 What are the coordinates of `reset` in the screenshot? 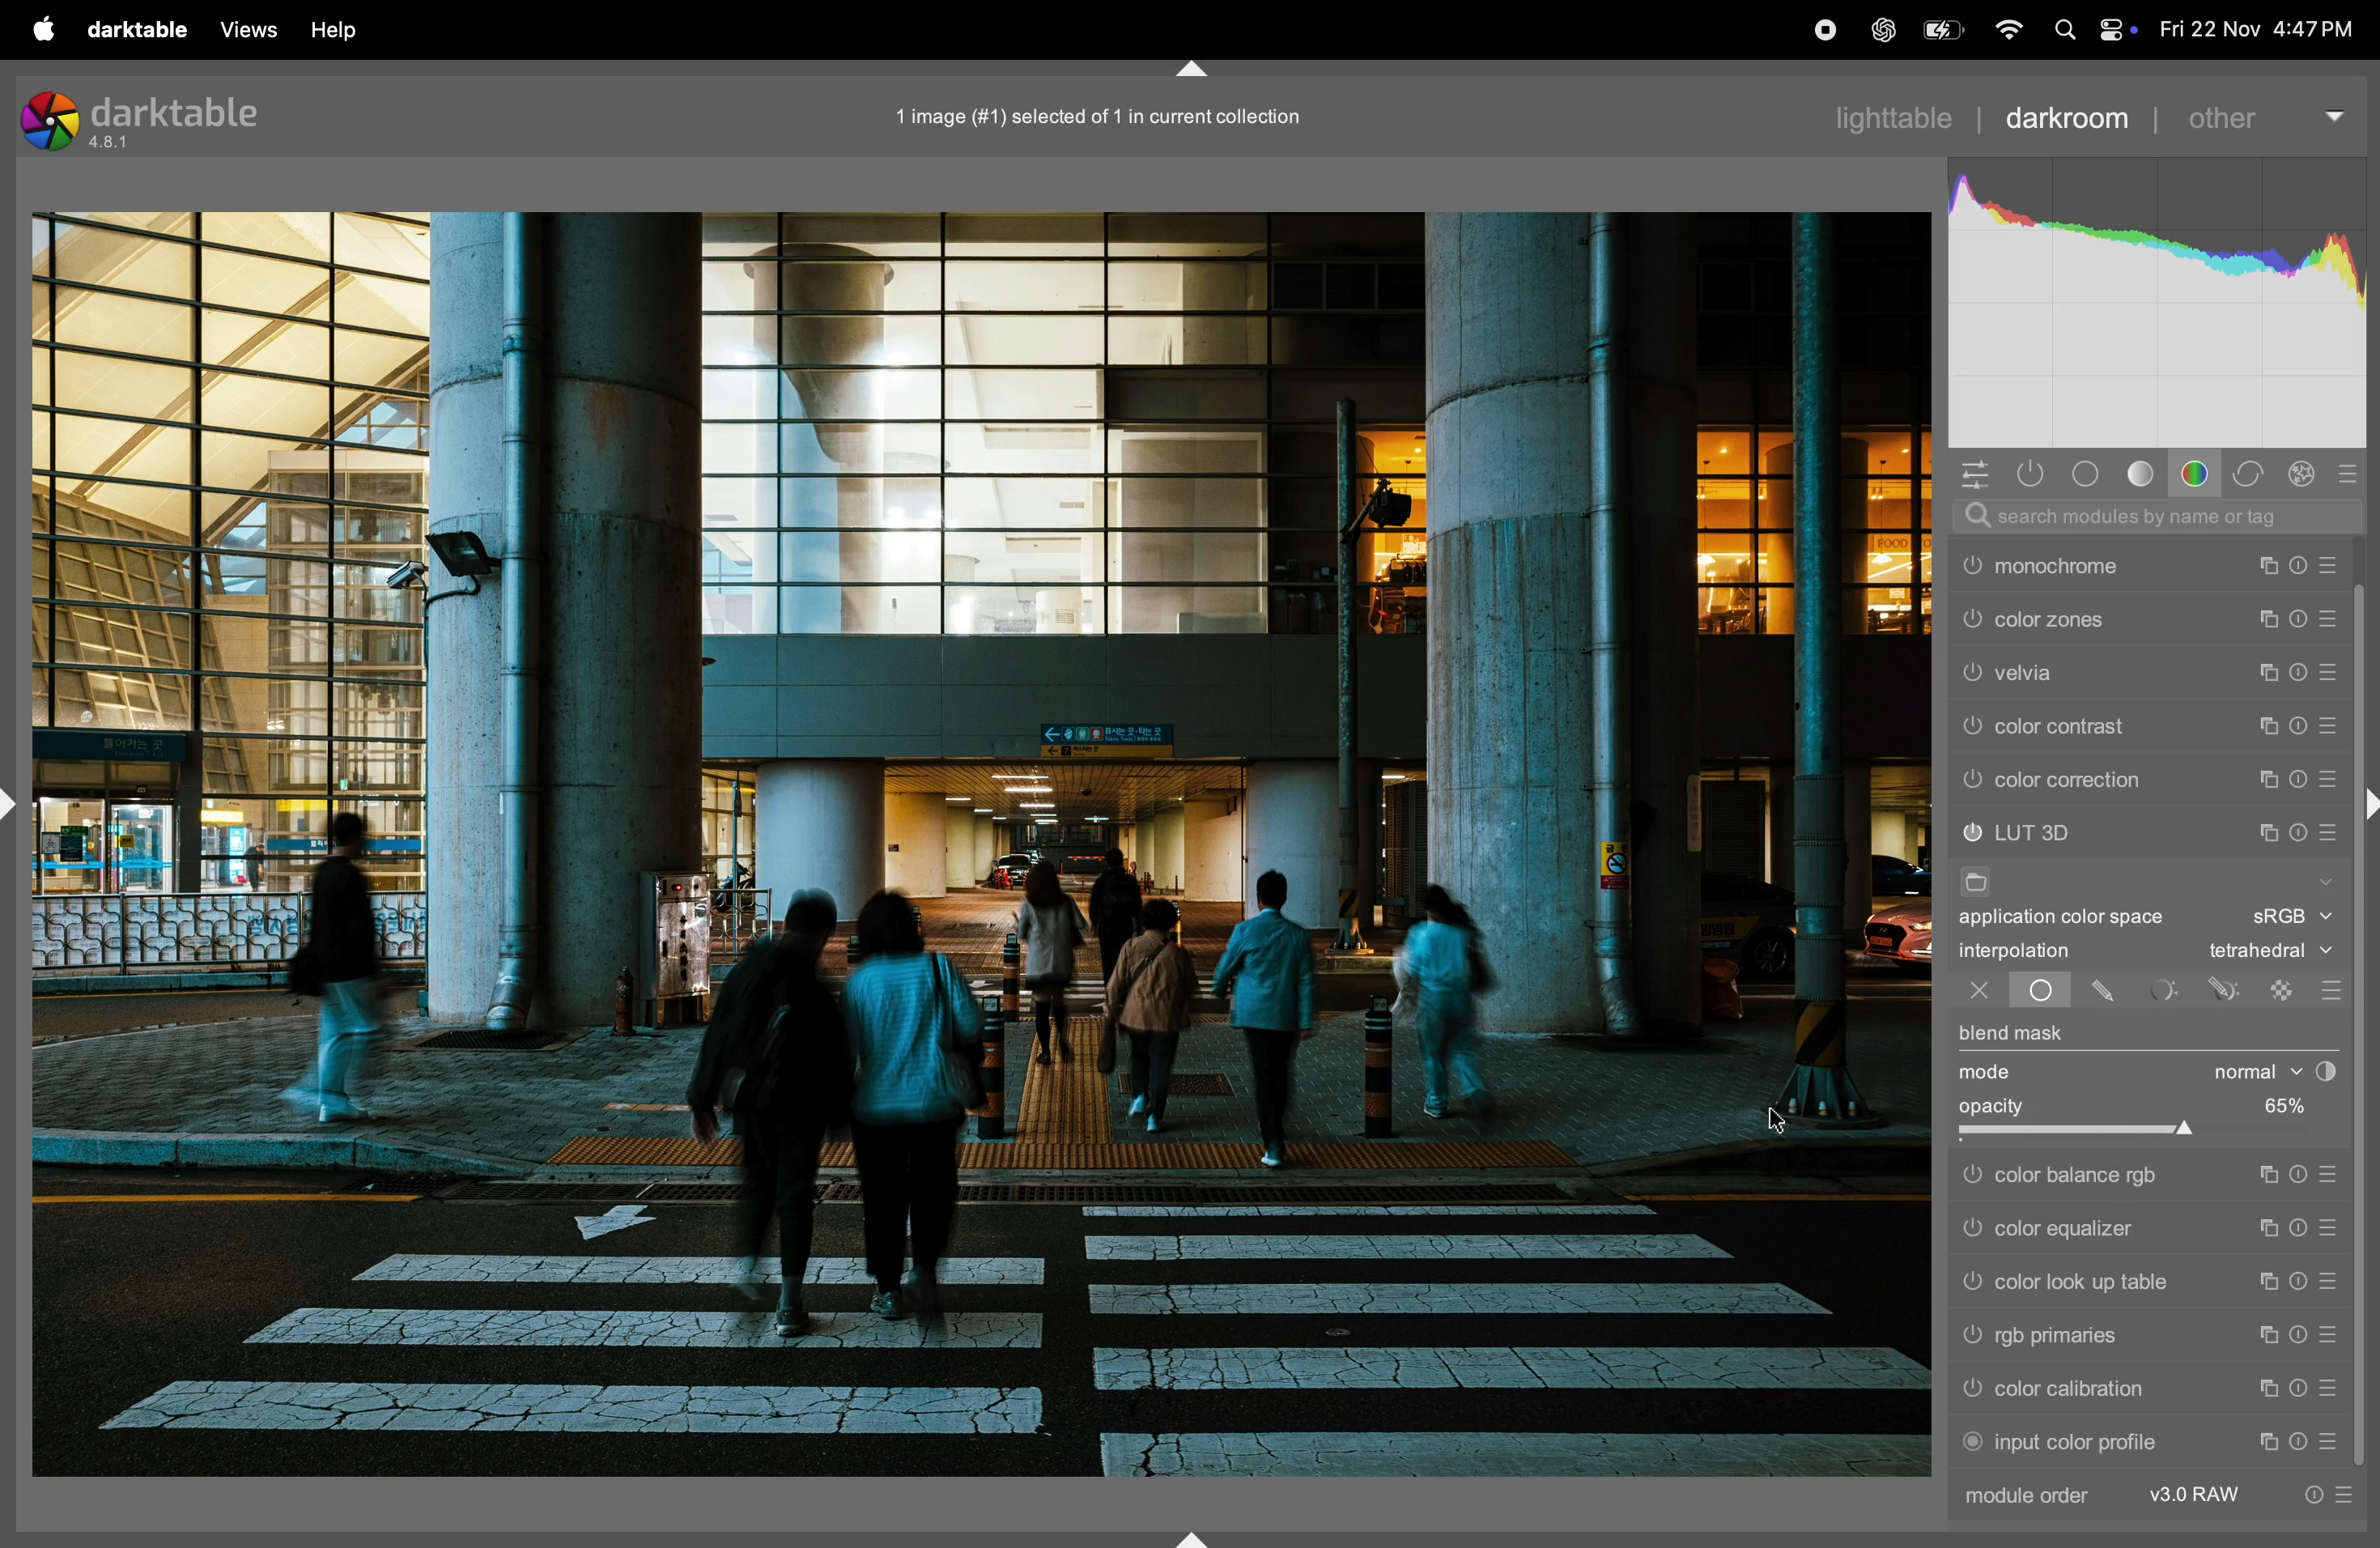 It's located at (2300, 778).